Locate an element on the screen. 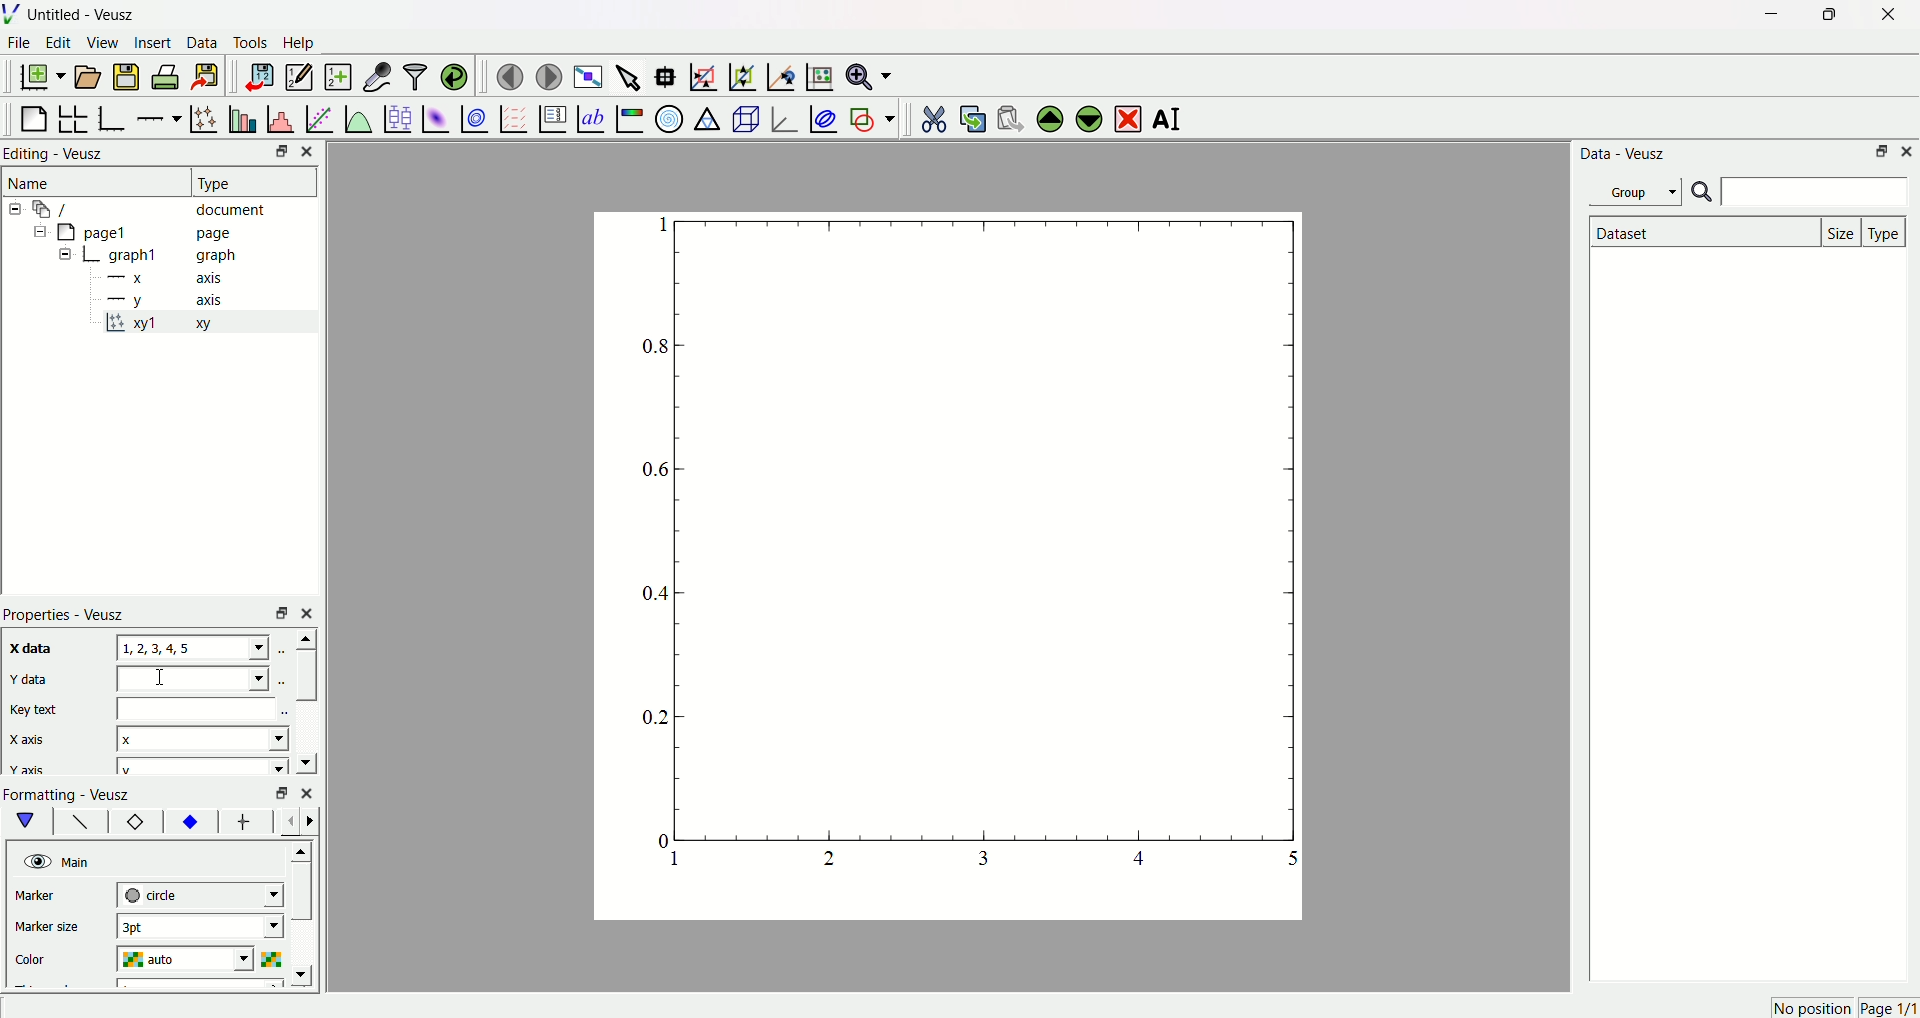 The image size is (1920, 1018). Formatting - Veusz is located at coordinates (77, 794).